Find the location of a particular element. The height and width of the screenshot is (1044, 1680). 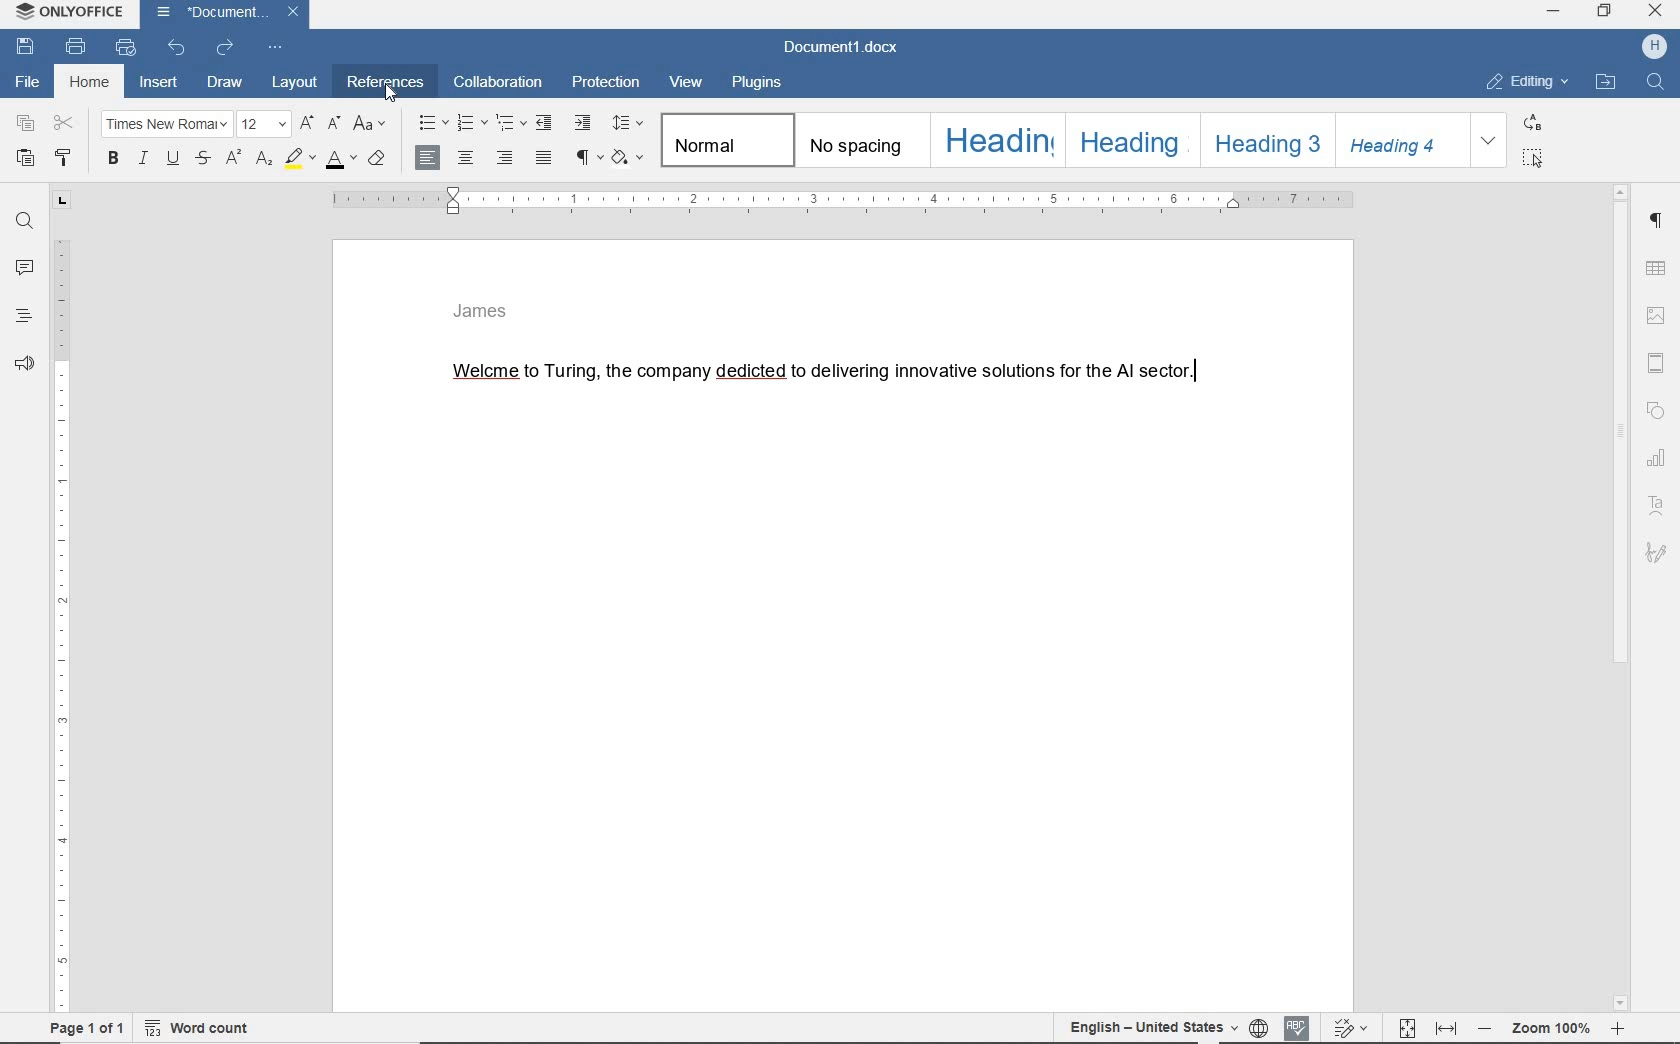

OPEN FILE LOCATION is located at coordinates (1605, 81).